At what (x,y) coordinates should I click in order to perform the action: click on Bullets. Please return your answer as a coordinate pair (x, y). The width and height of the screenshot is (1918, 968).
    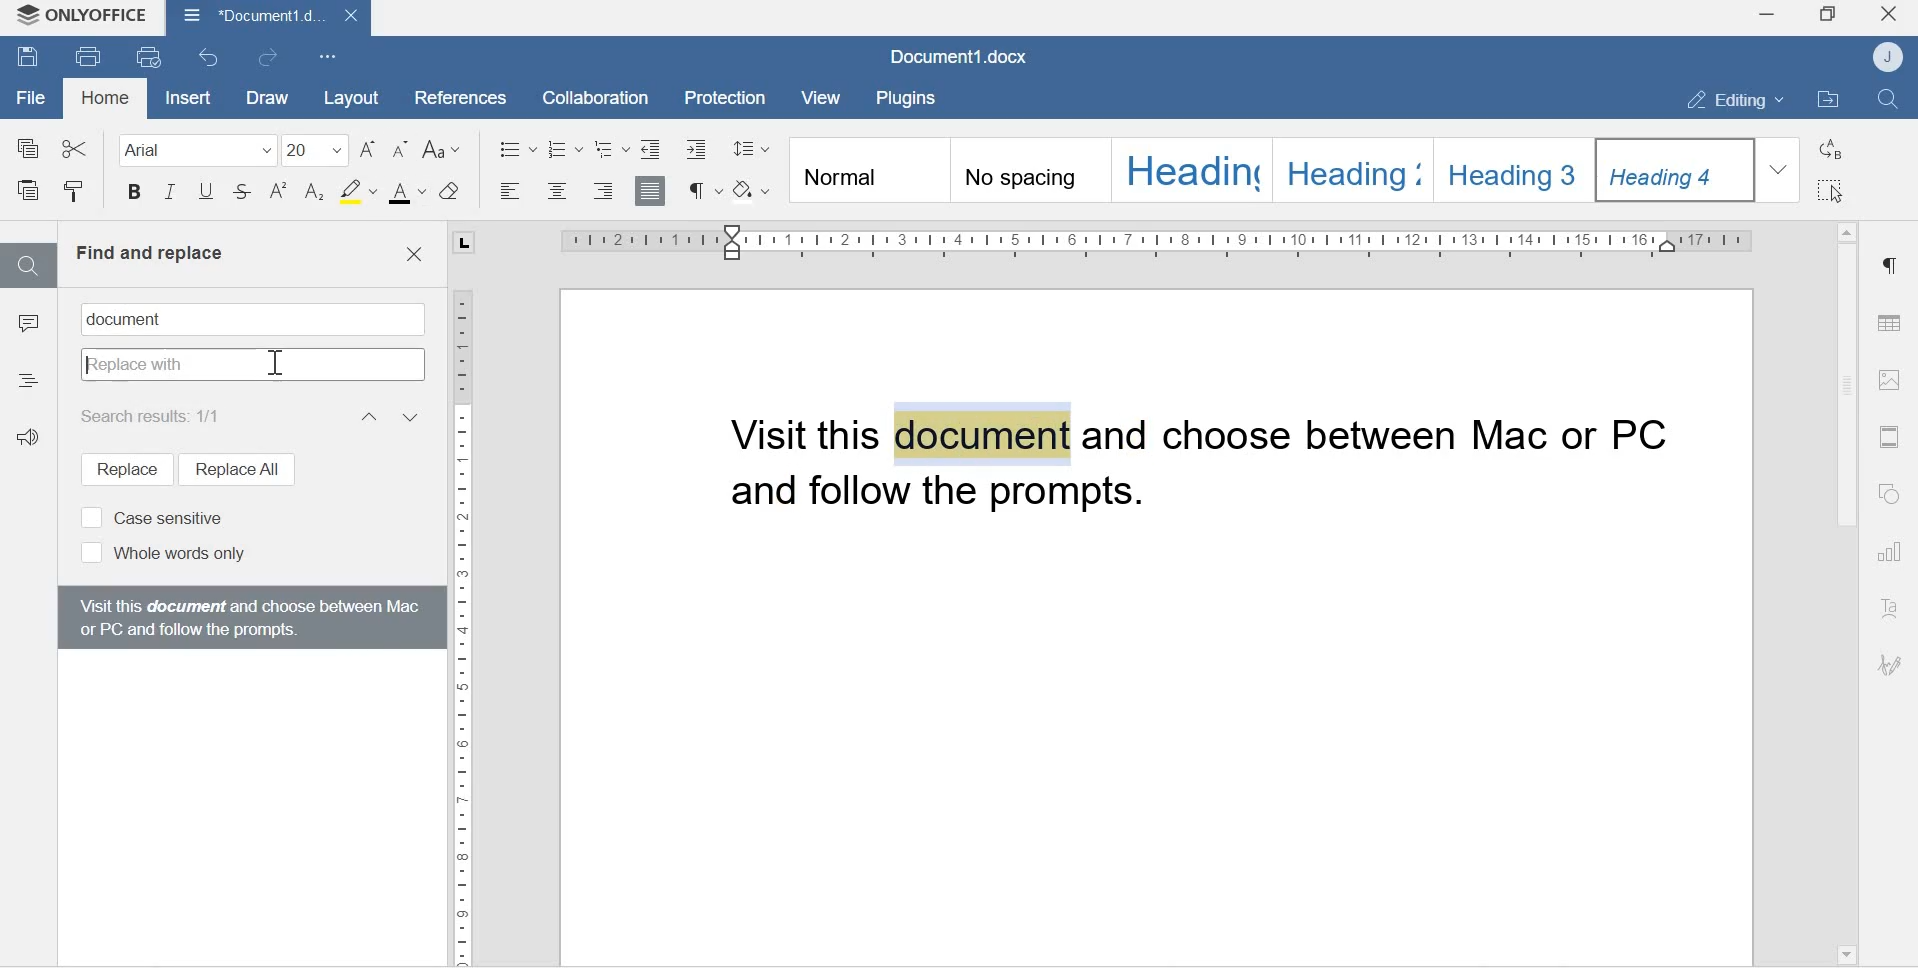
    Looking at the image, I should click on (517, 147).